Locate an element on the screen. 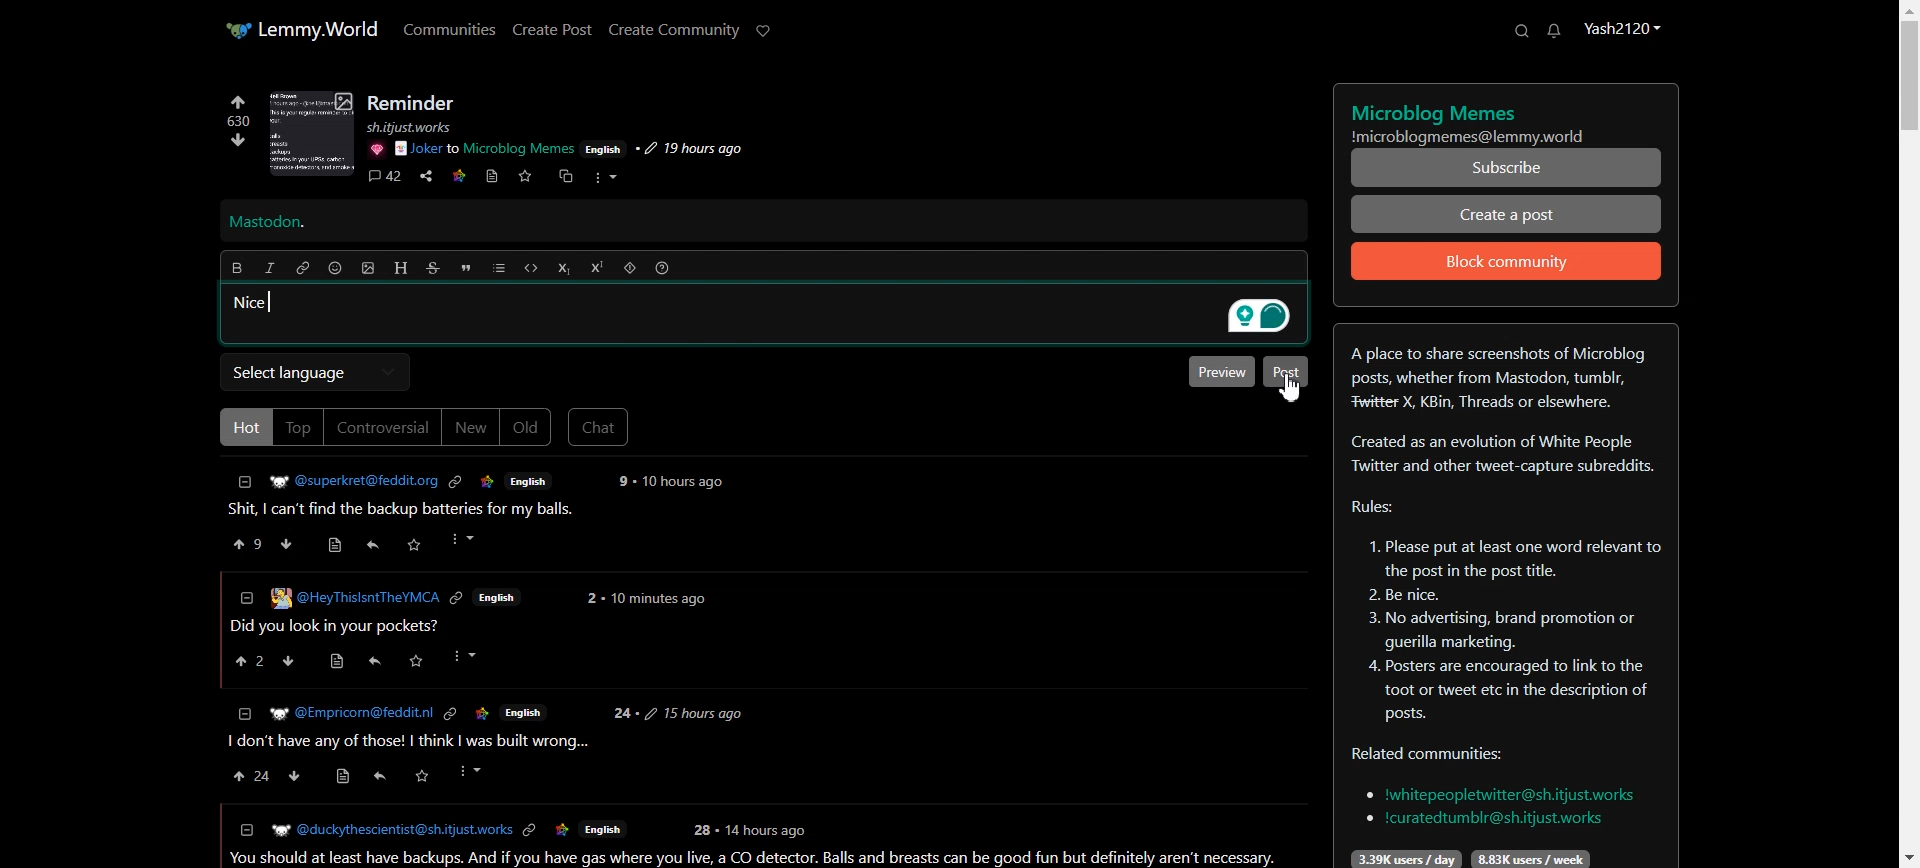 The height and width of the screenshot is (868, 1920). Spoiler is located at coordinates (630, 268).